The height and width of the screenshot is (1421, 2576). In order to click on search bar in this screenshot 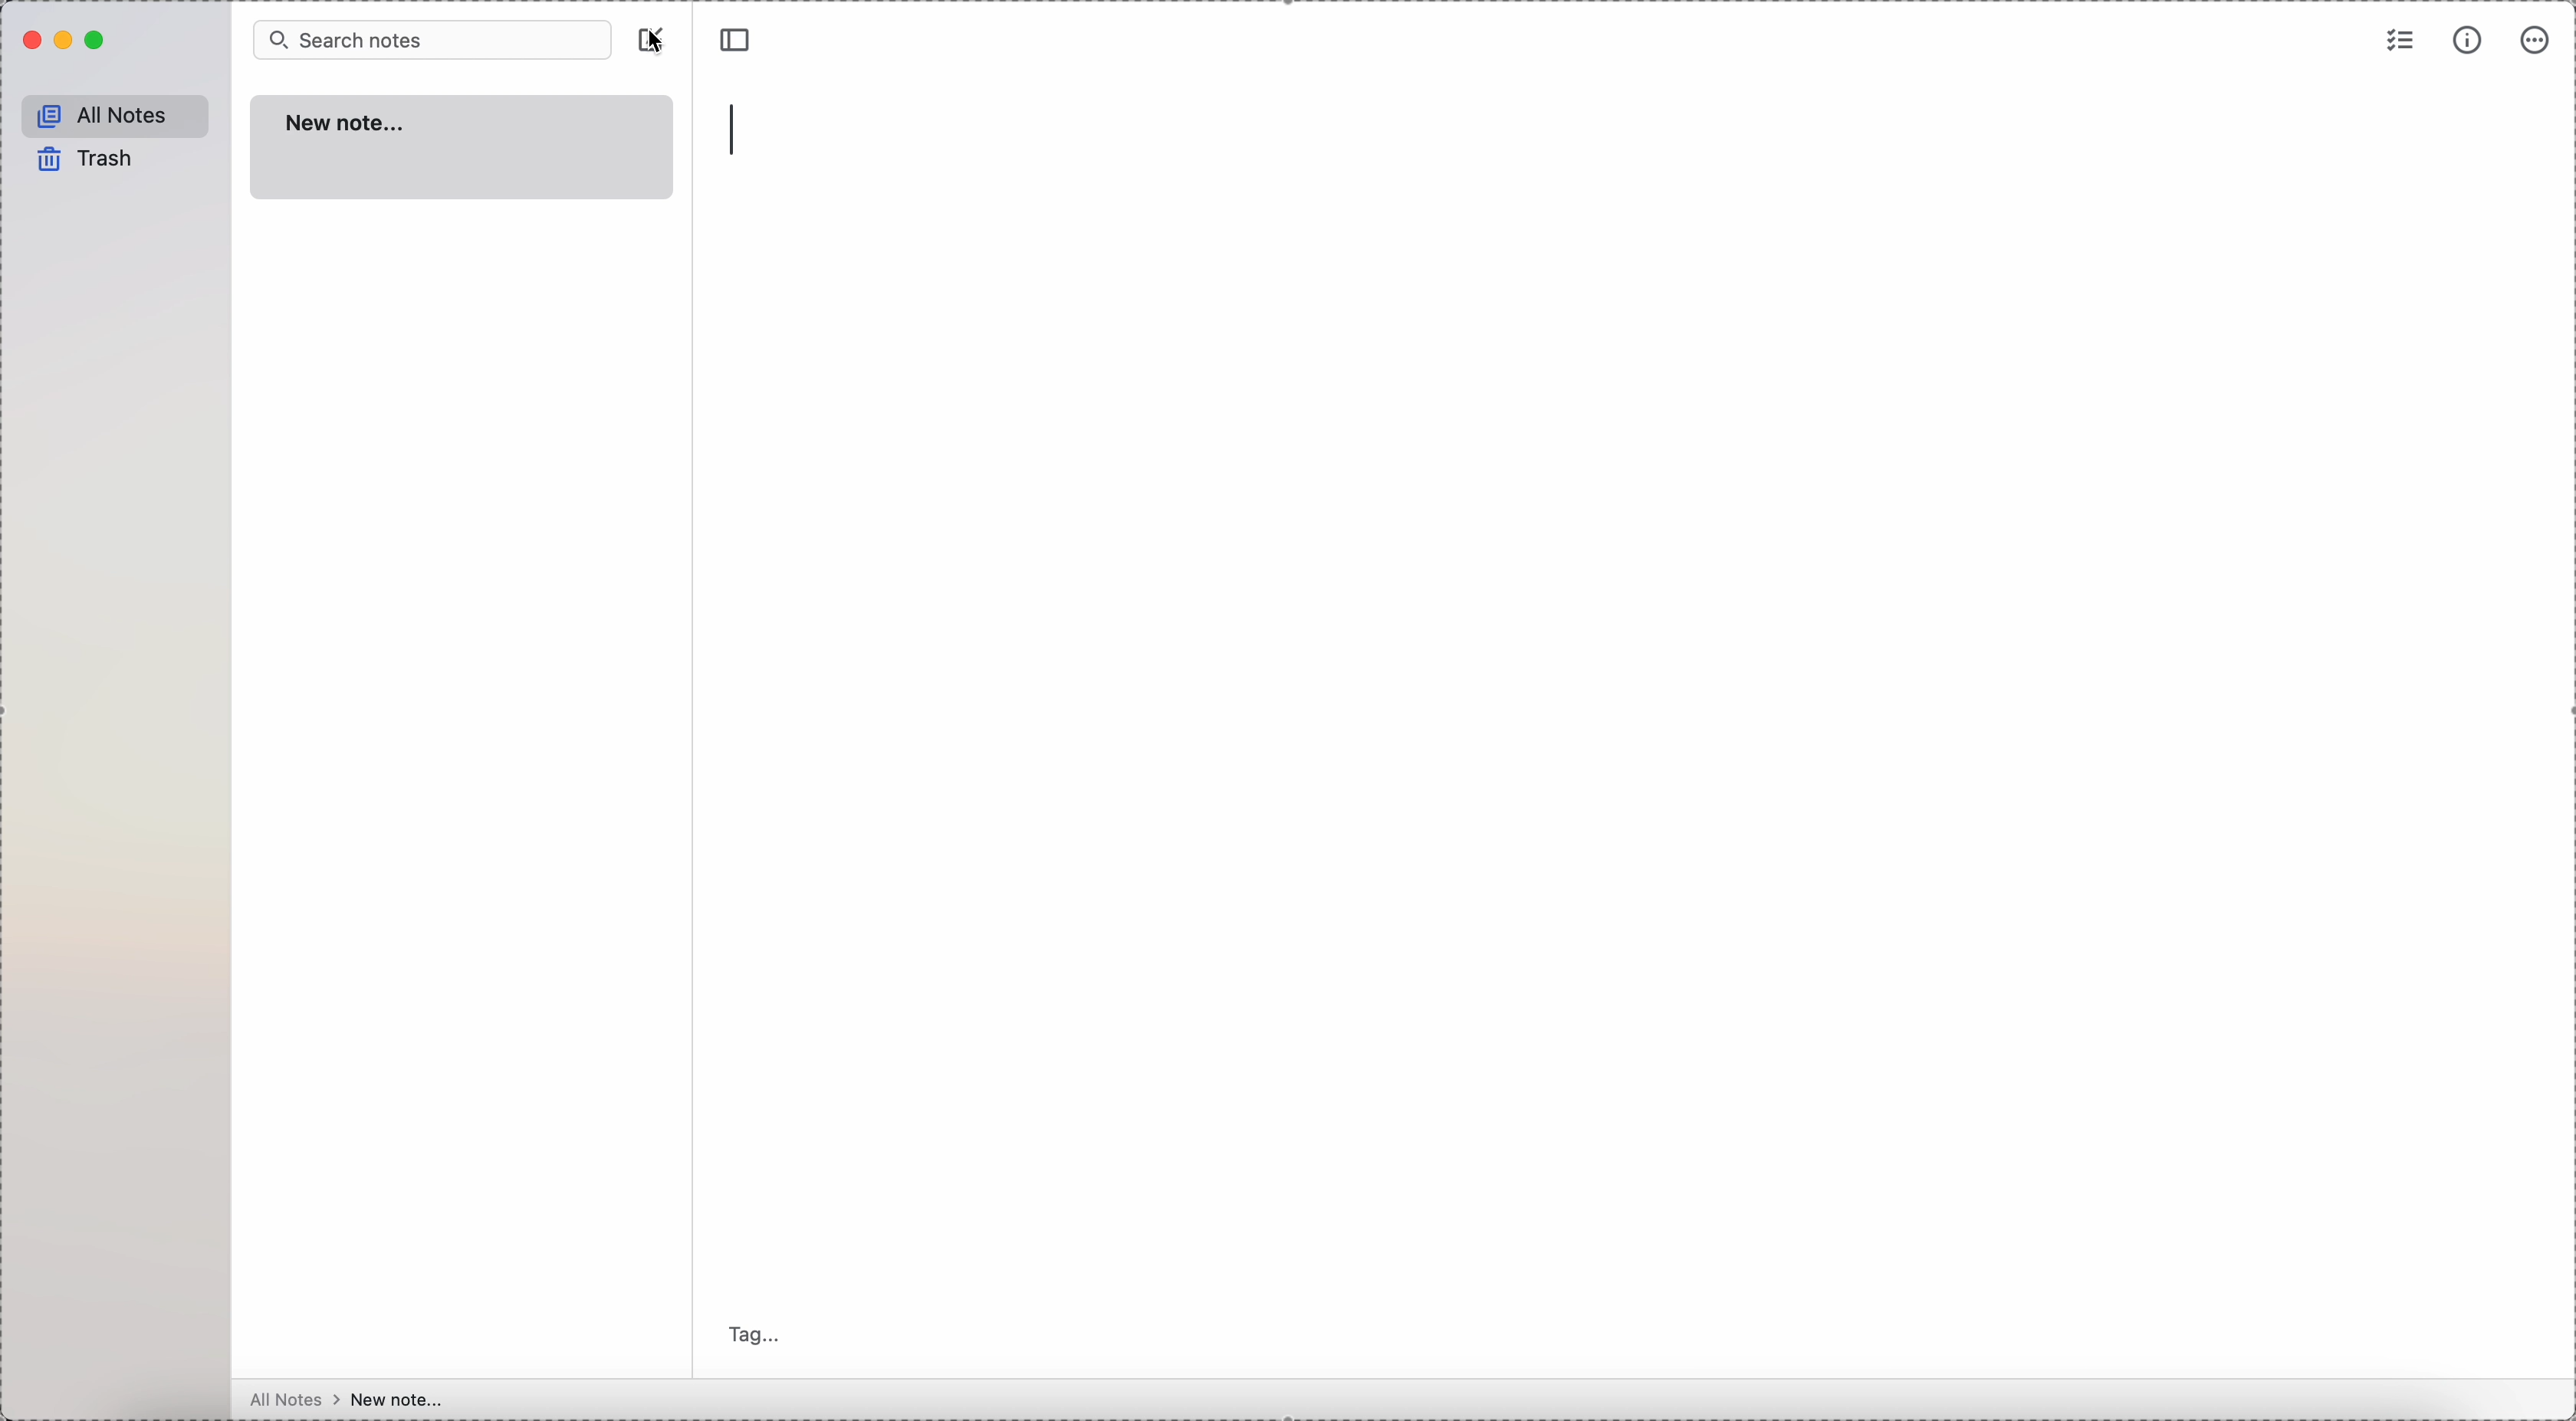, I will do `click(433, 39)`.